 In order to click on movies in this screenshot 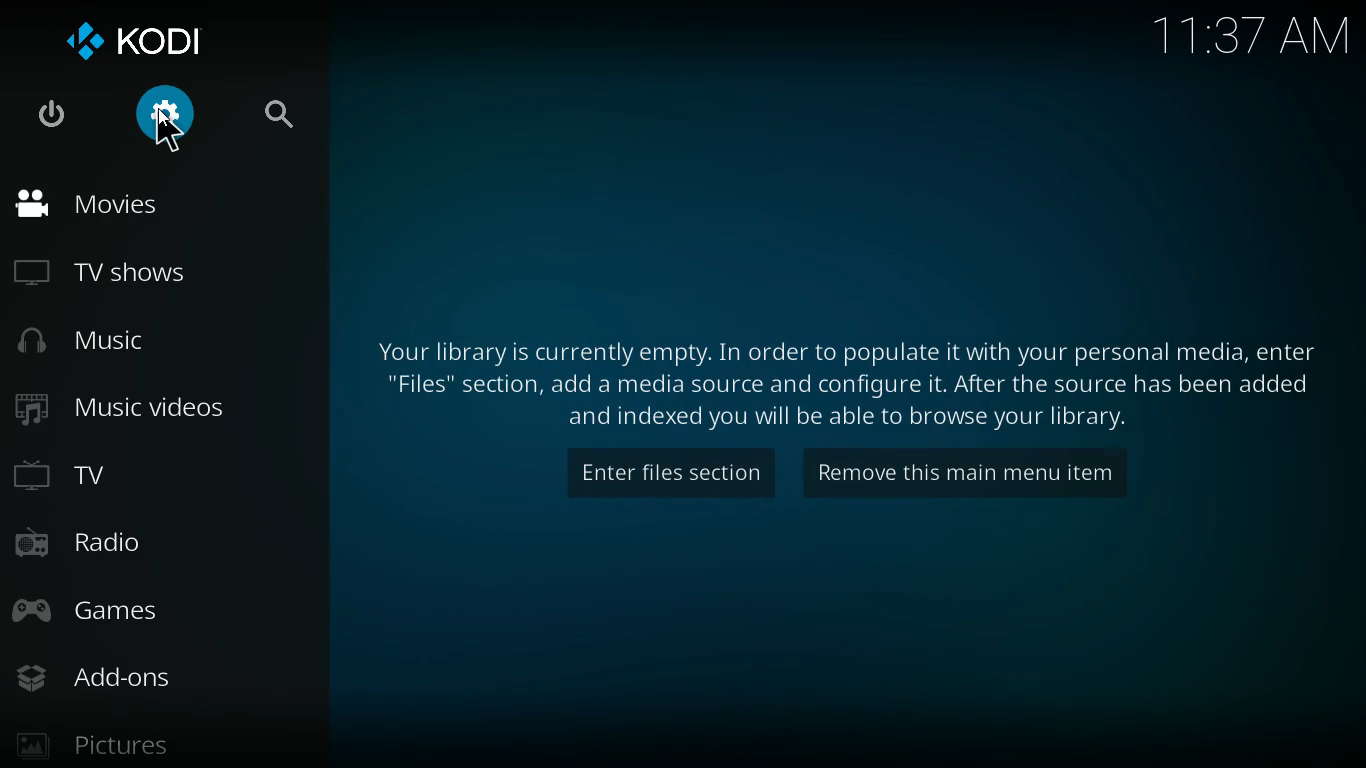, I will do `click(116, 205)`.